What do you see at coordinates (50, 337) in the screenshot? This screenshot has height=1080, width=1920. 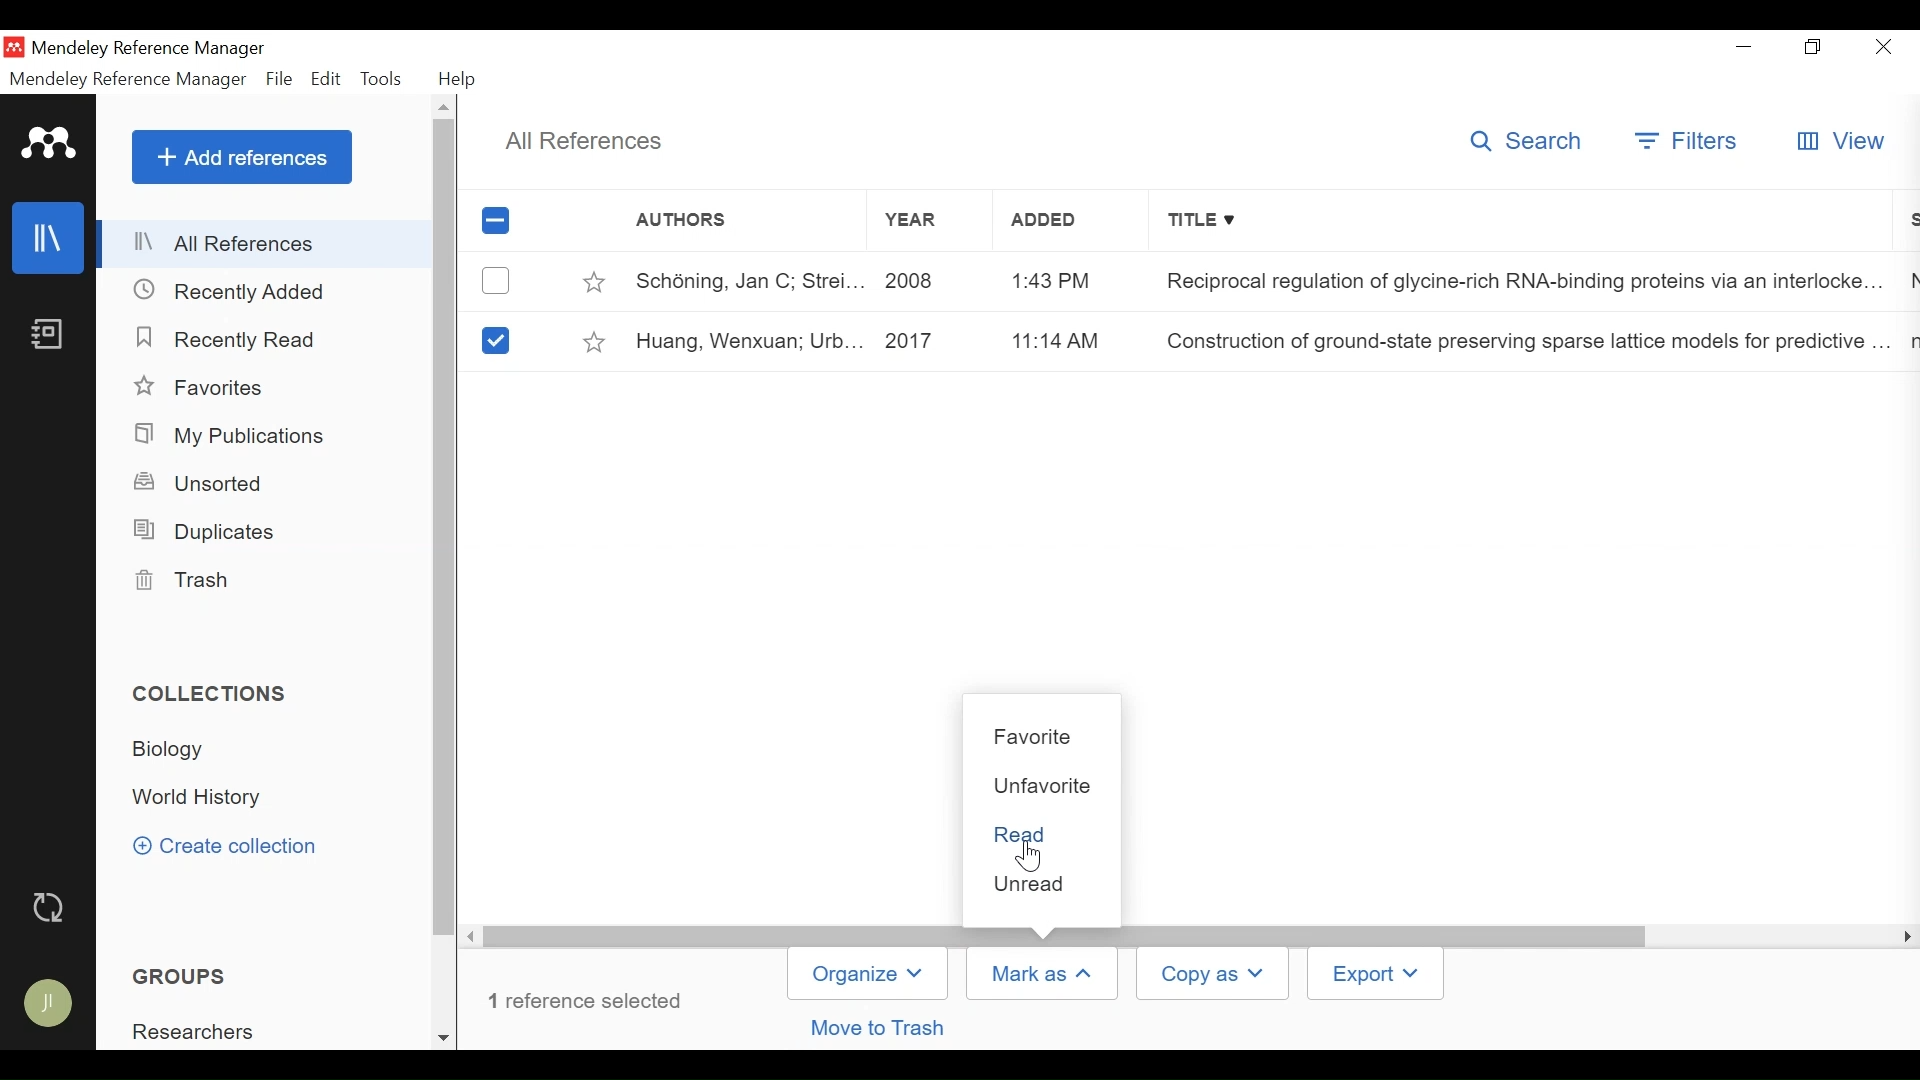 I see `Notebook` at bounding box center [50, 337].